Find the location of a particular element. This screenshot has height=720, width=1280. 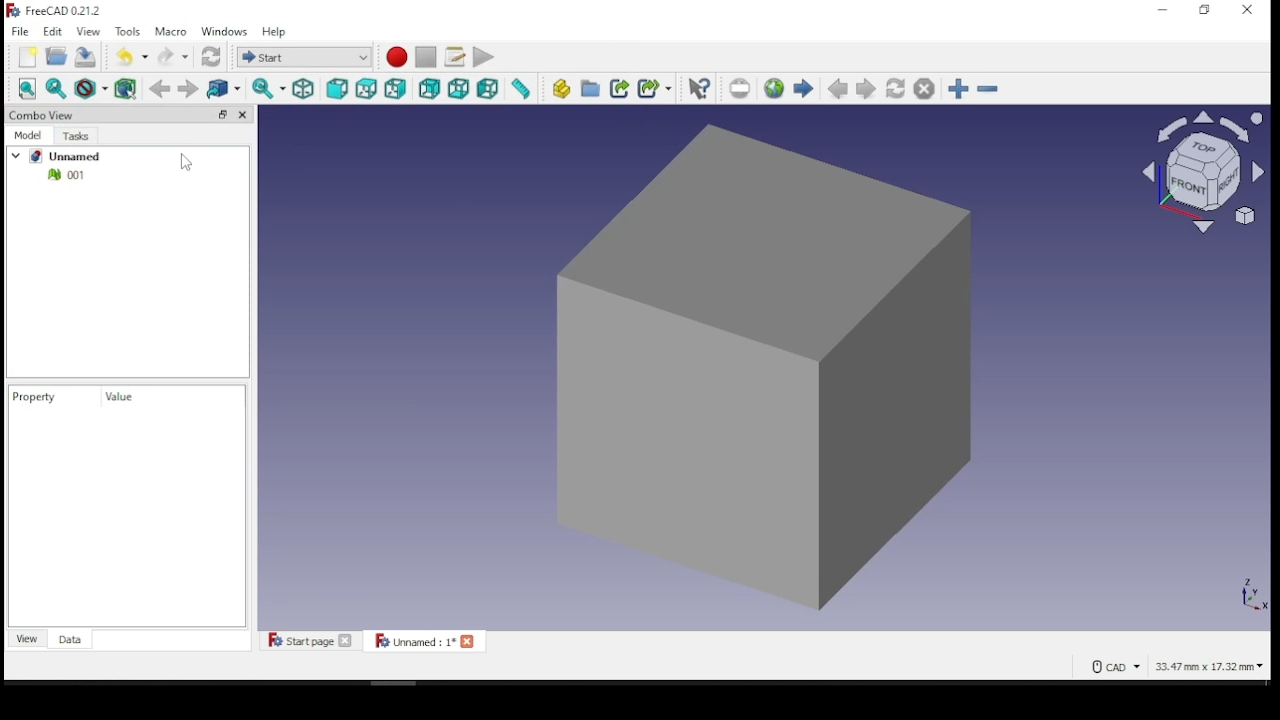

top is located at coordinates (366, 87).